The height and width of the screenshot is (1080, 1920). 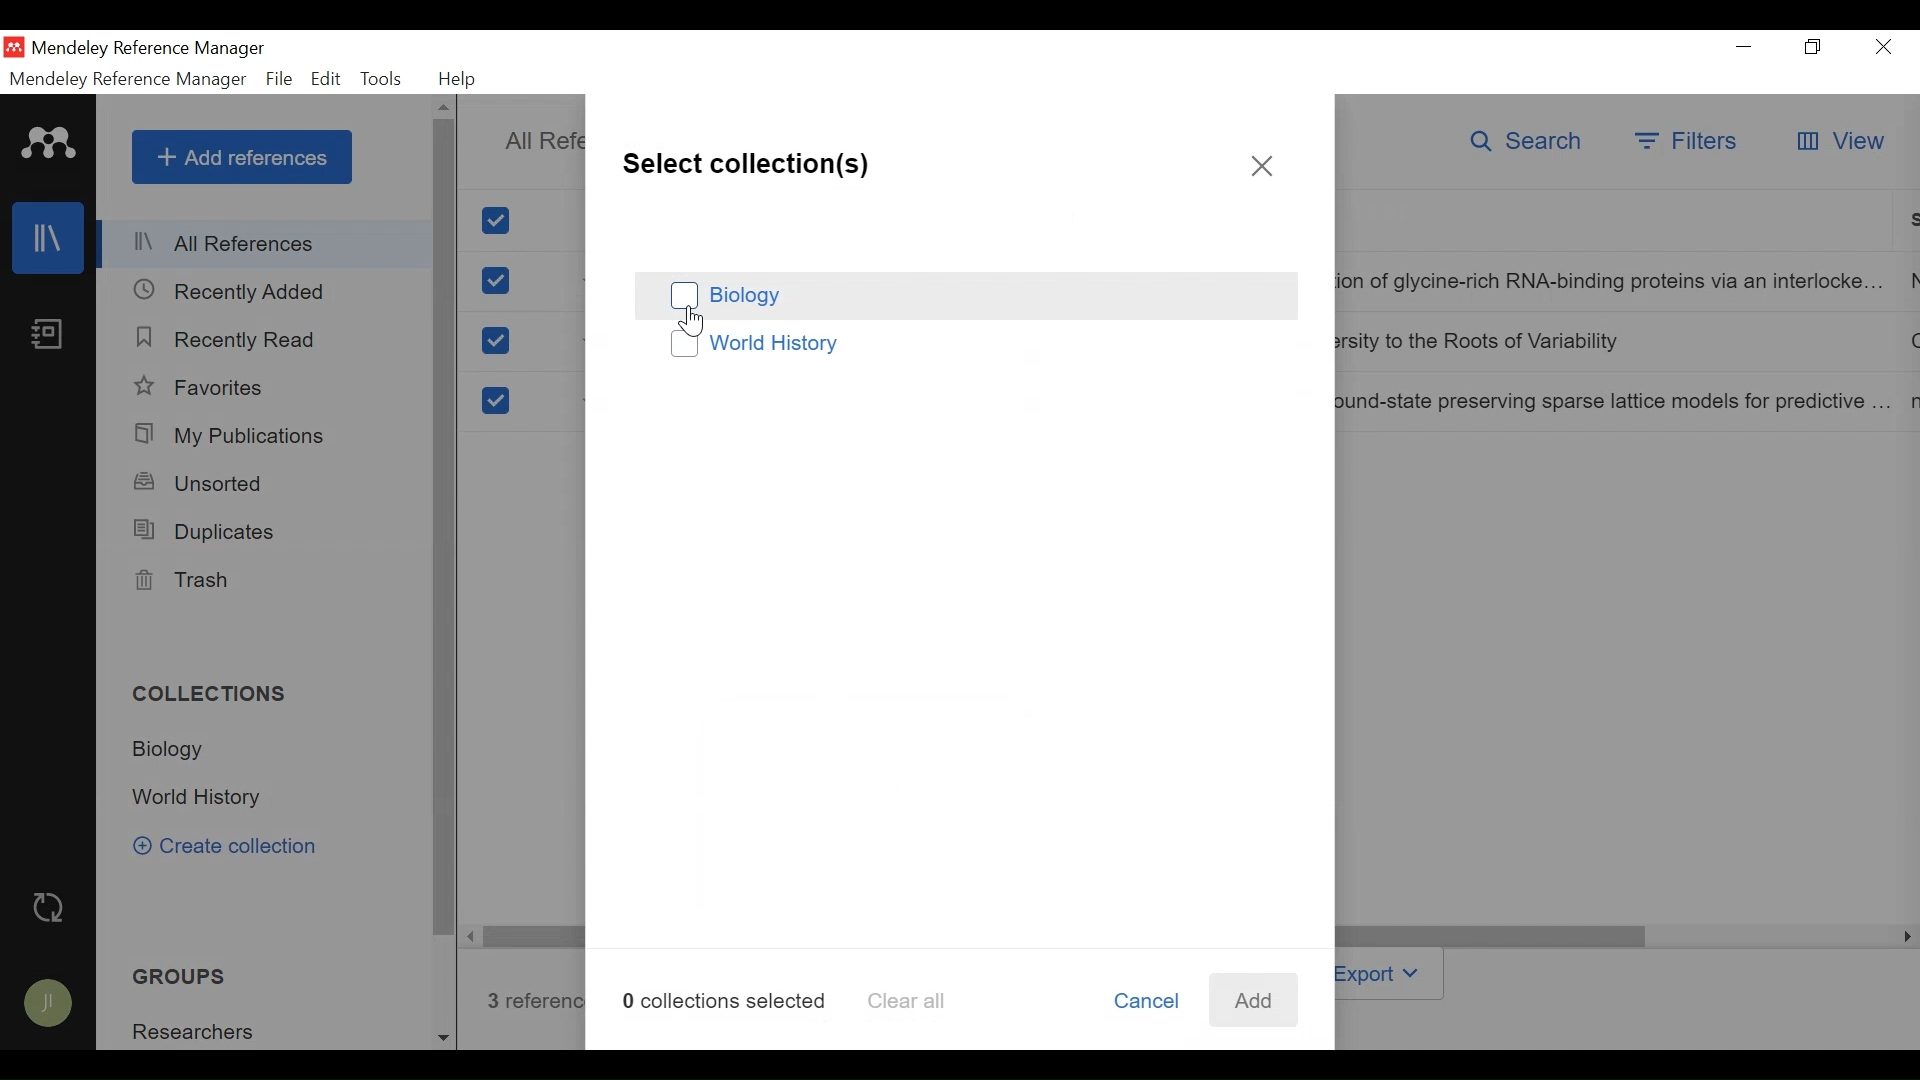 What do you see at coordinates (218, 696) in the screenshot?
I see `Collection` at bounding box center [218, 696].